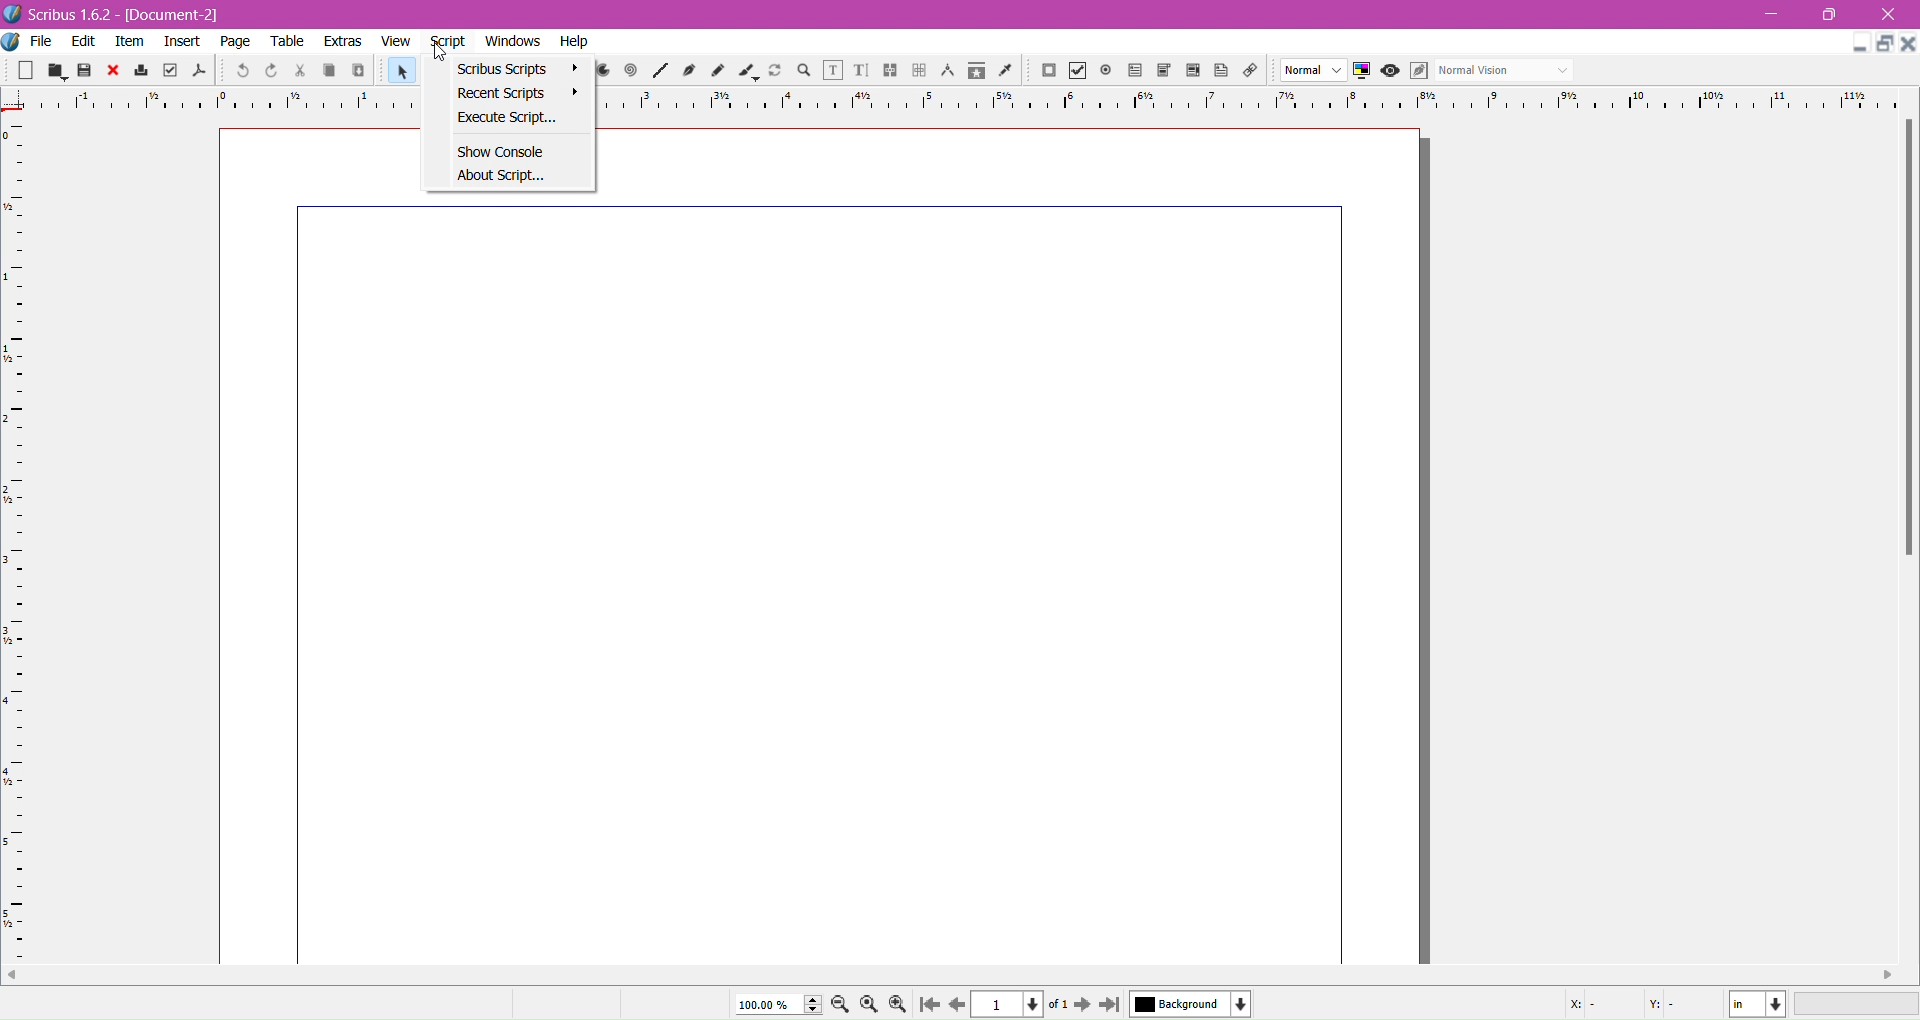  What do you see at coordinates (1883, 46) in the screenshot?
I see `Restore Down Document` at bounding box center [1883, 46].